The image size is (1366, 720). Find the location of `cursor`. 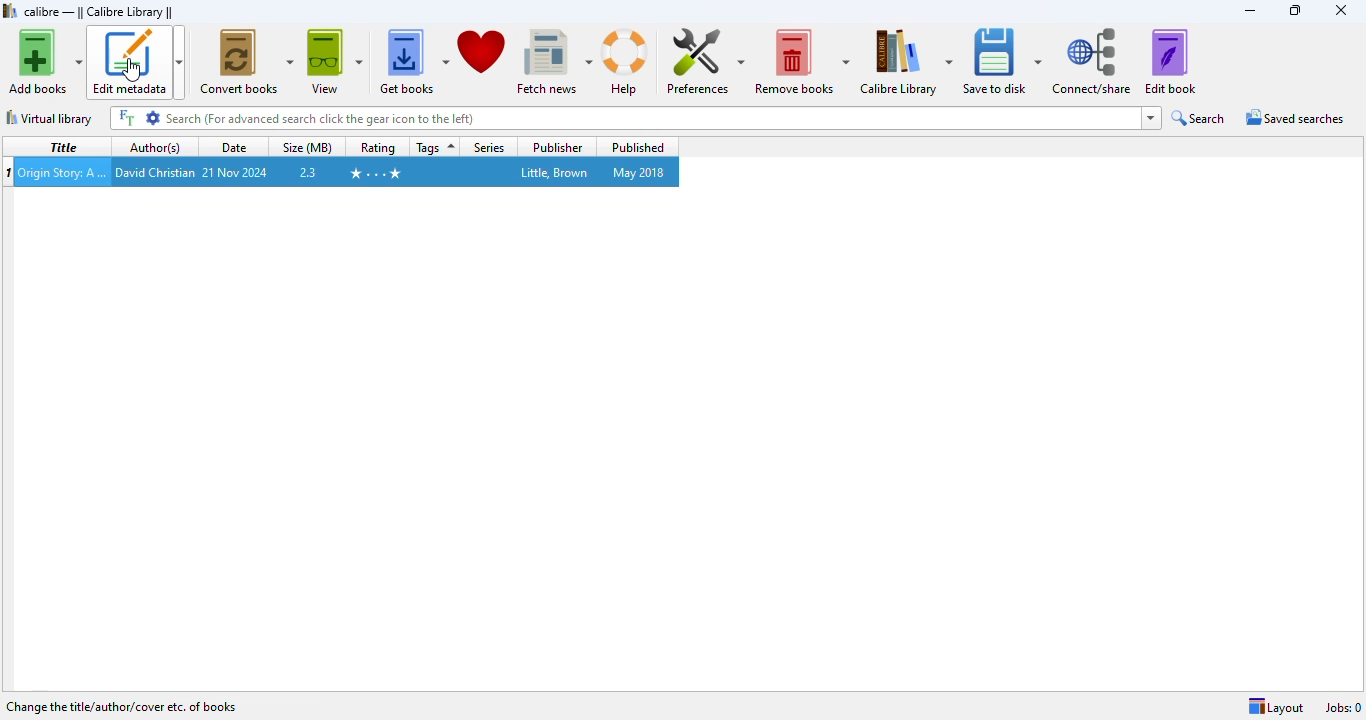

cursor is located at coordinates (132, 69).